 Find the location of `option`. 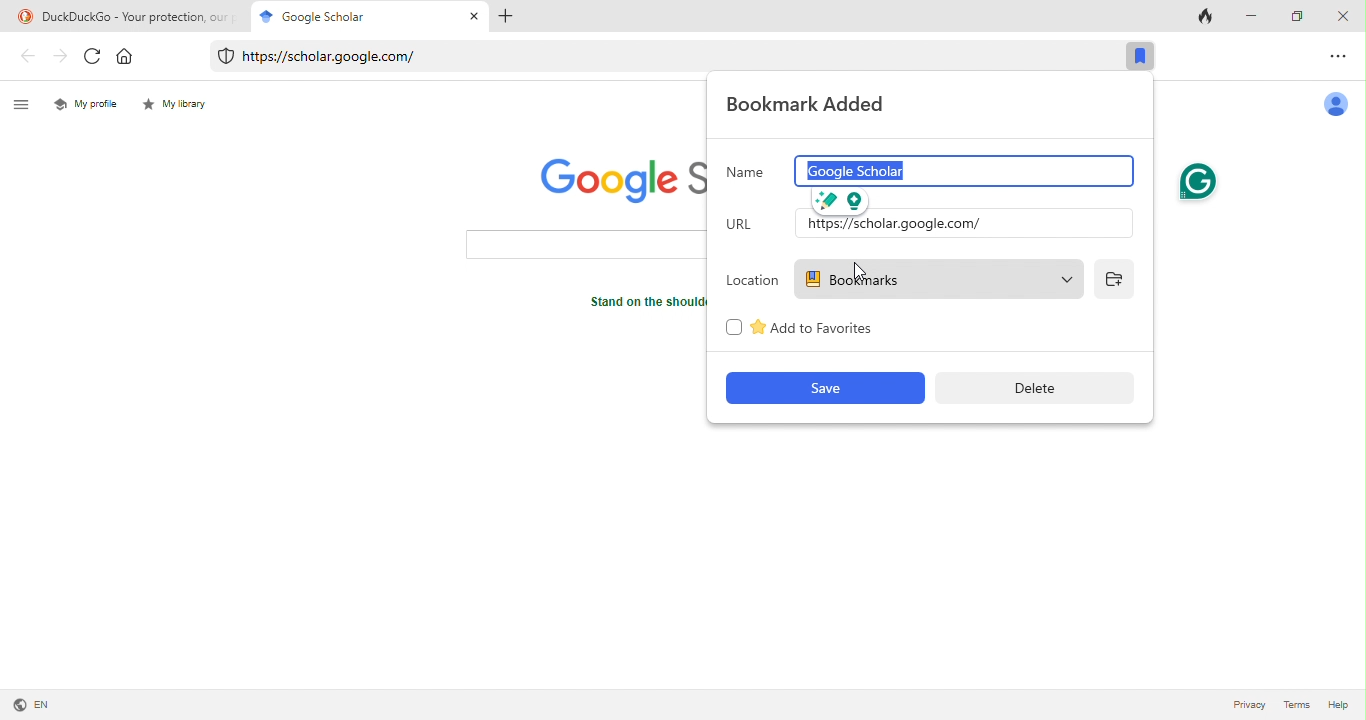

option is located at coordinates (1343, 57).